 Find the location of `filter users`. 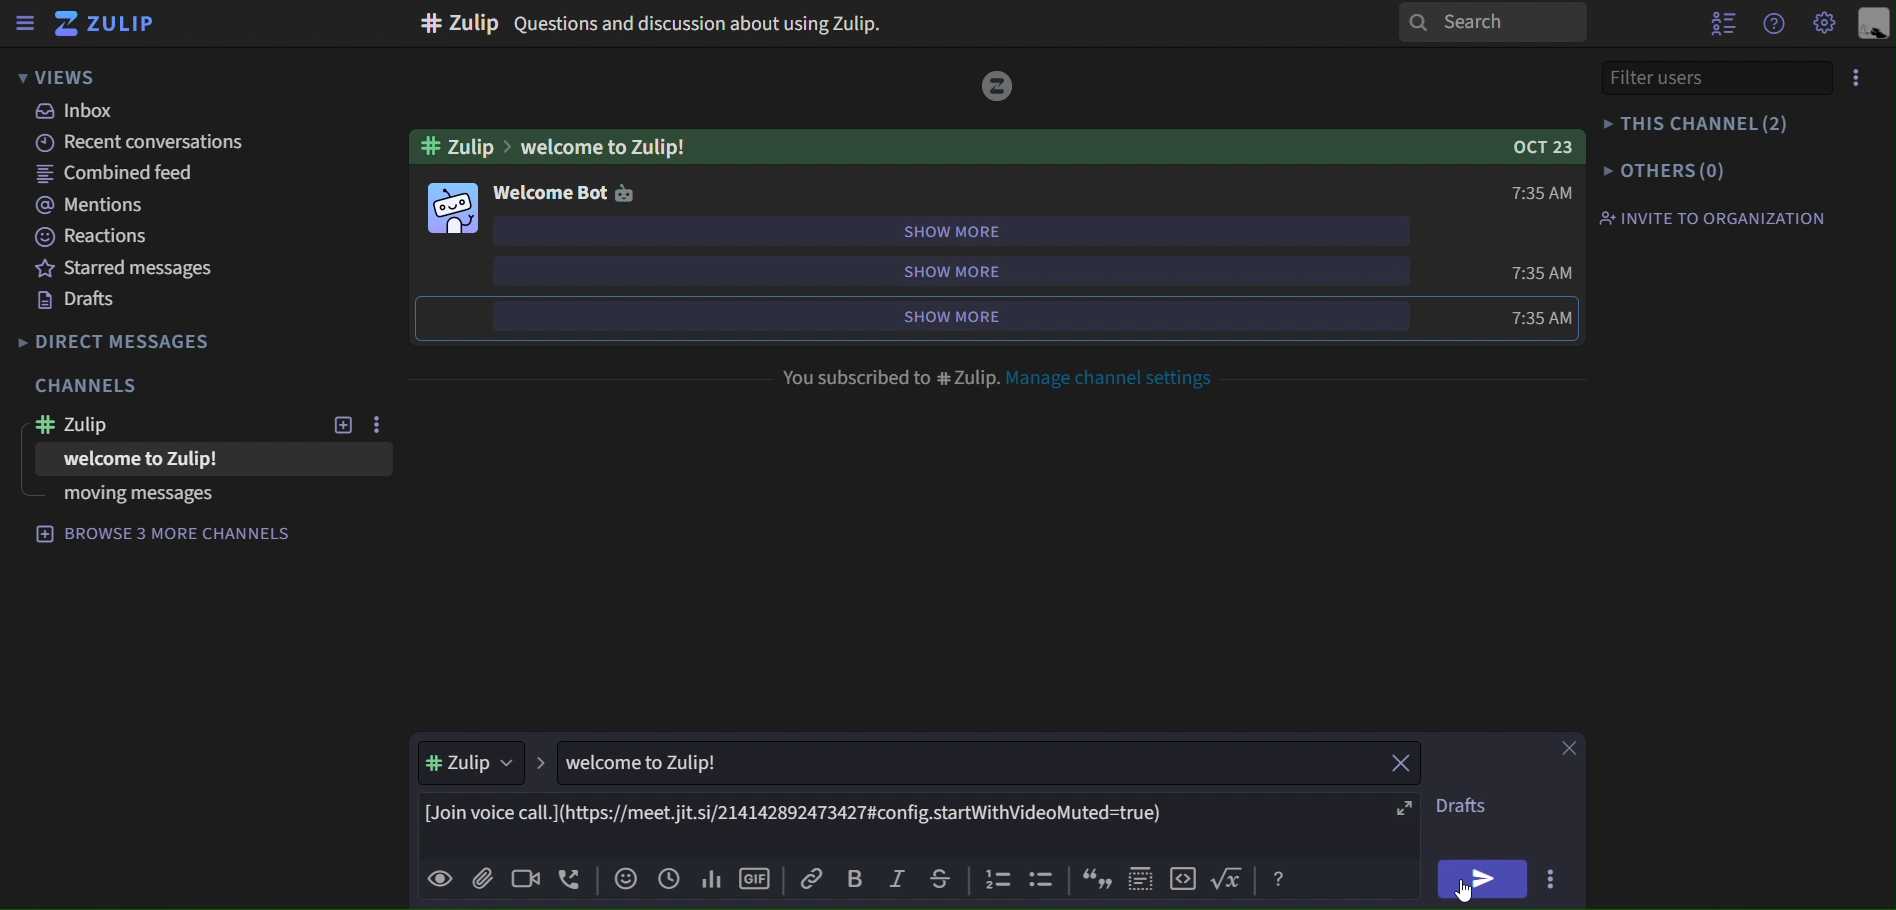

filter users is located at coordinates (1690, 78).